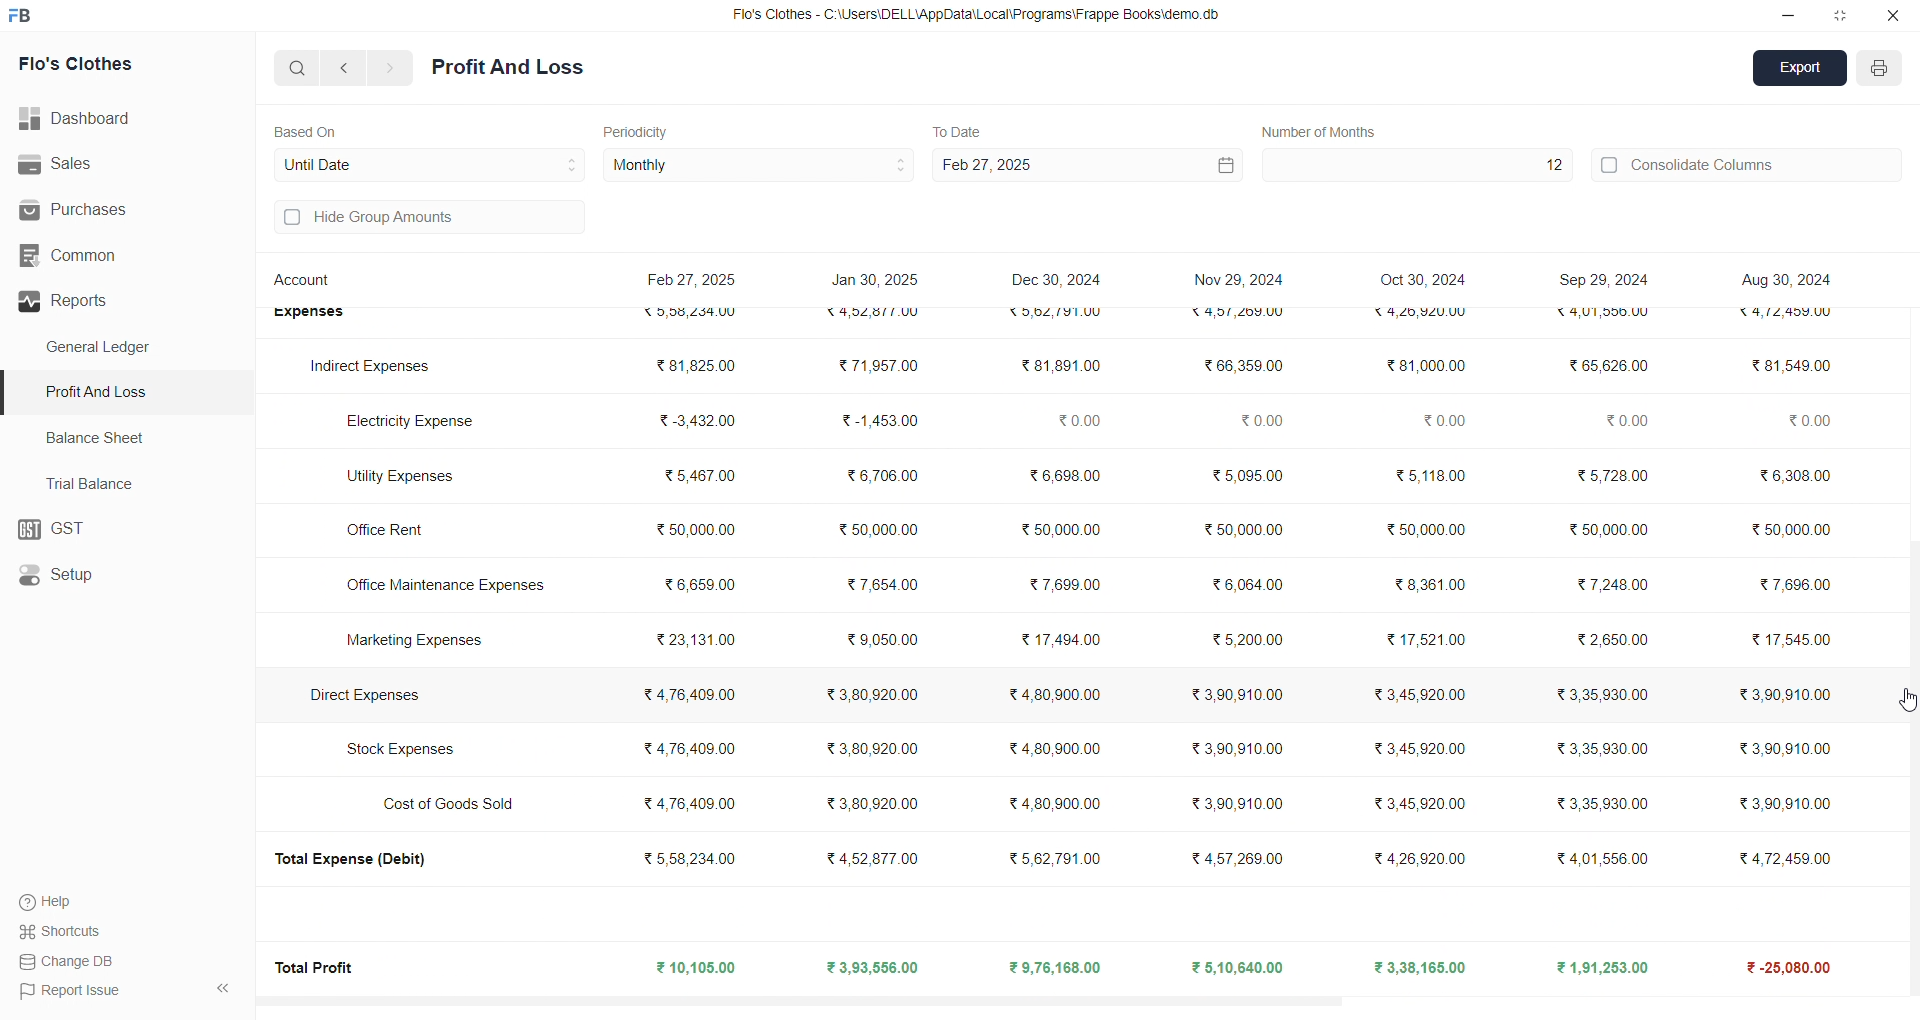 This screenshot has height=1020, width=1920. What do you see at coordinates (109, 348) in the screenshot?
I see `General Ledger` at bounding box center [109, 348].